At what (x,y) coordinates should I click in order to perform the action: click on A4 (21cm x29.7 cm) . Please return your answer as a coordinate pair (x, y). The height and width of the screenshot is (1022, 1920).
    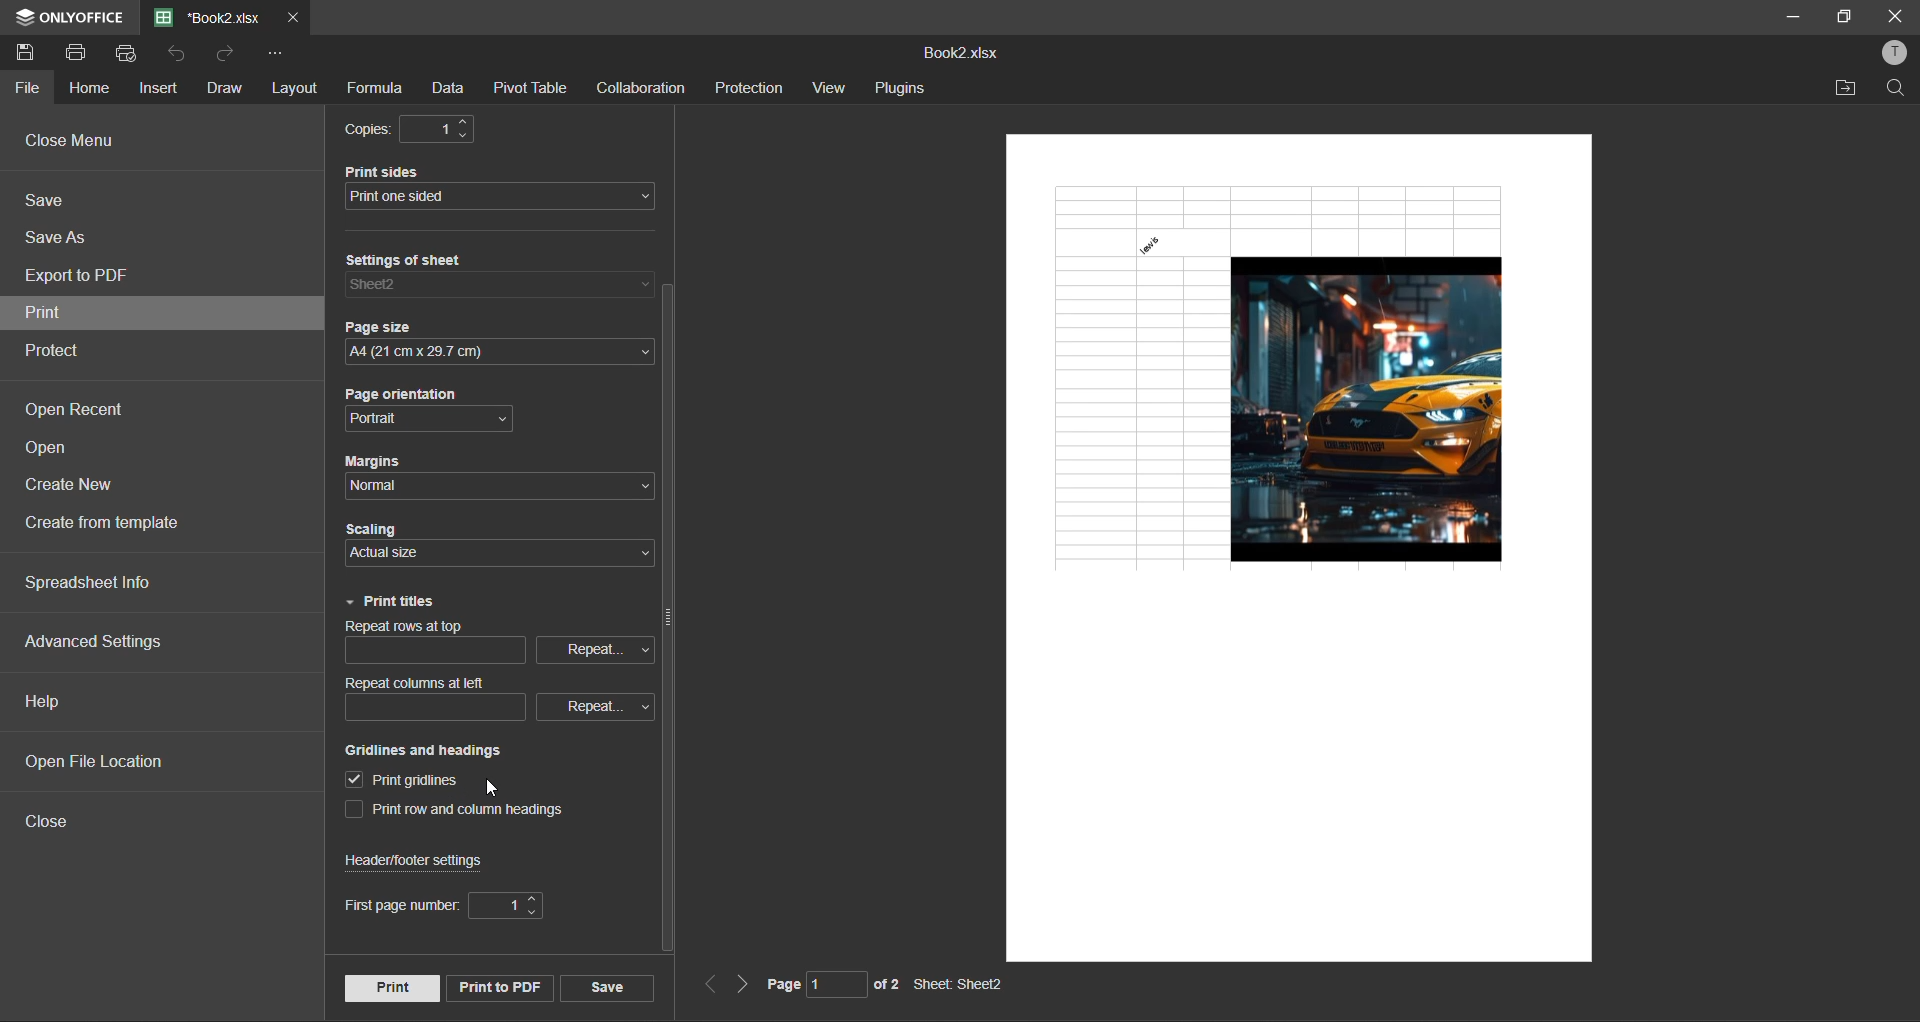
    Looking at the image, I should click on (499, 353).